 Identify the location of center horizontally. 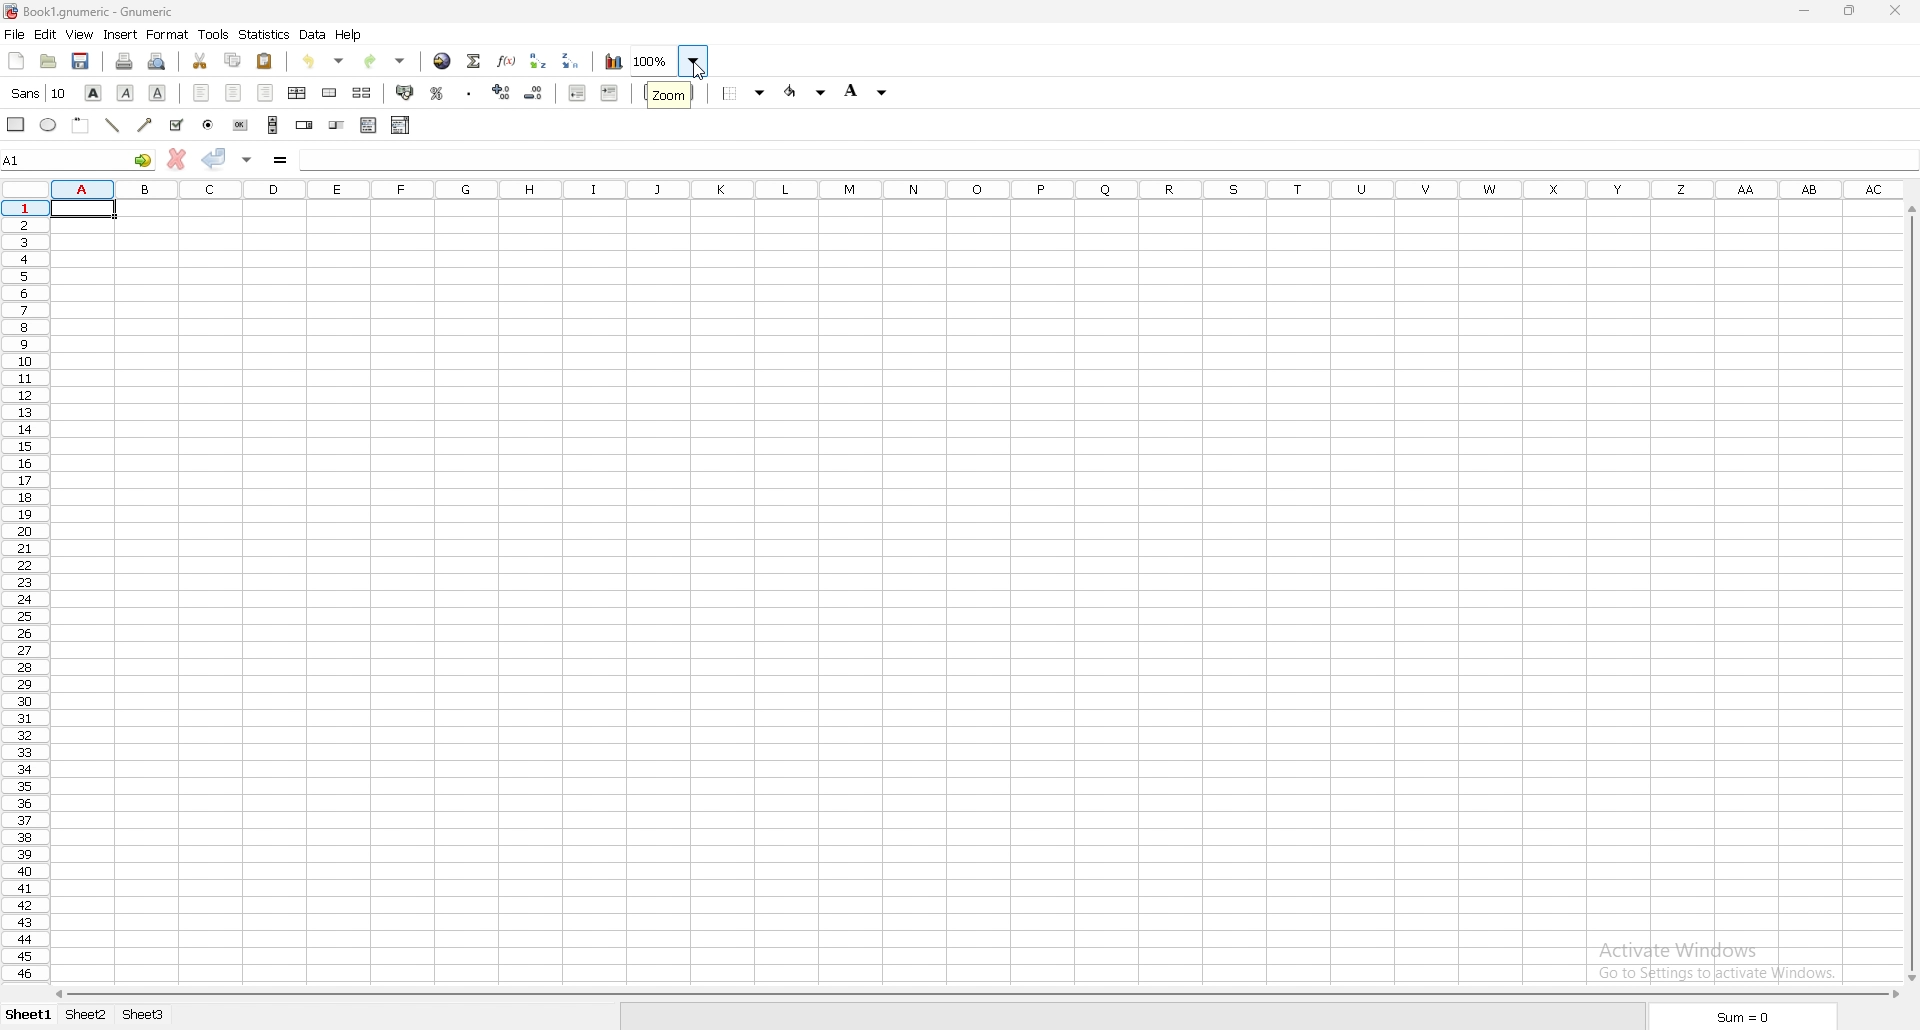
(297, 93).